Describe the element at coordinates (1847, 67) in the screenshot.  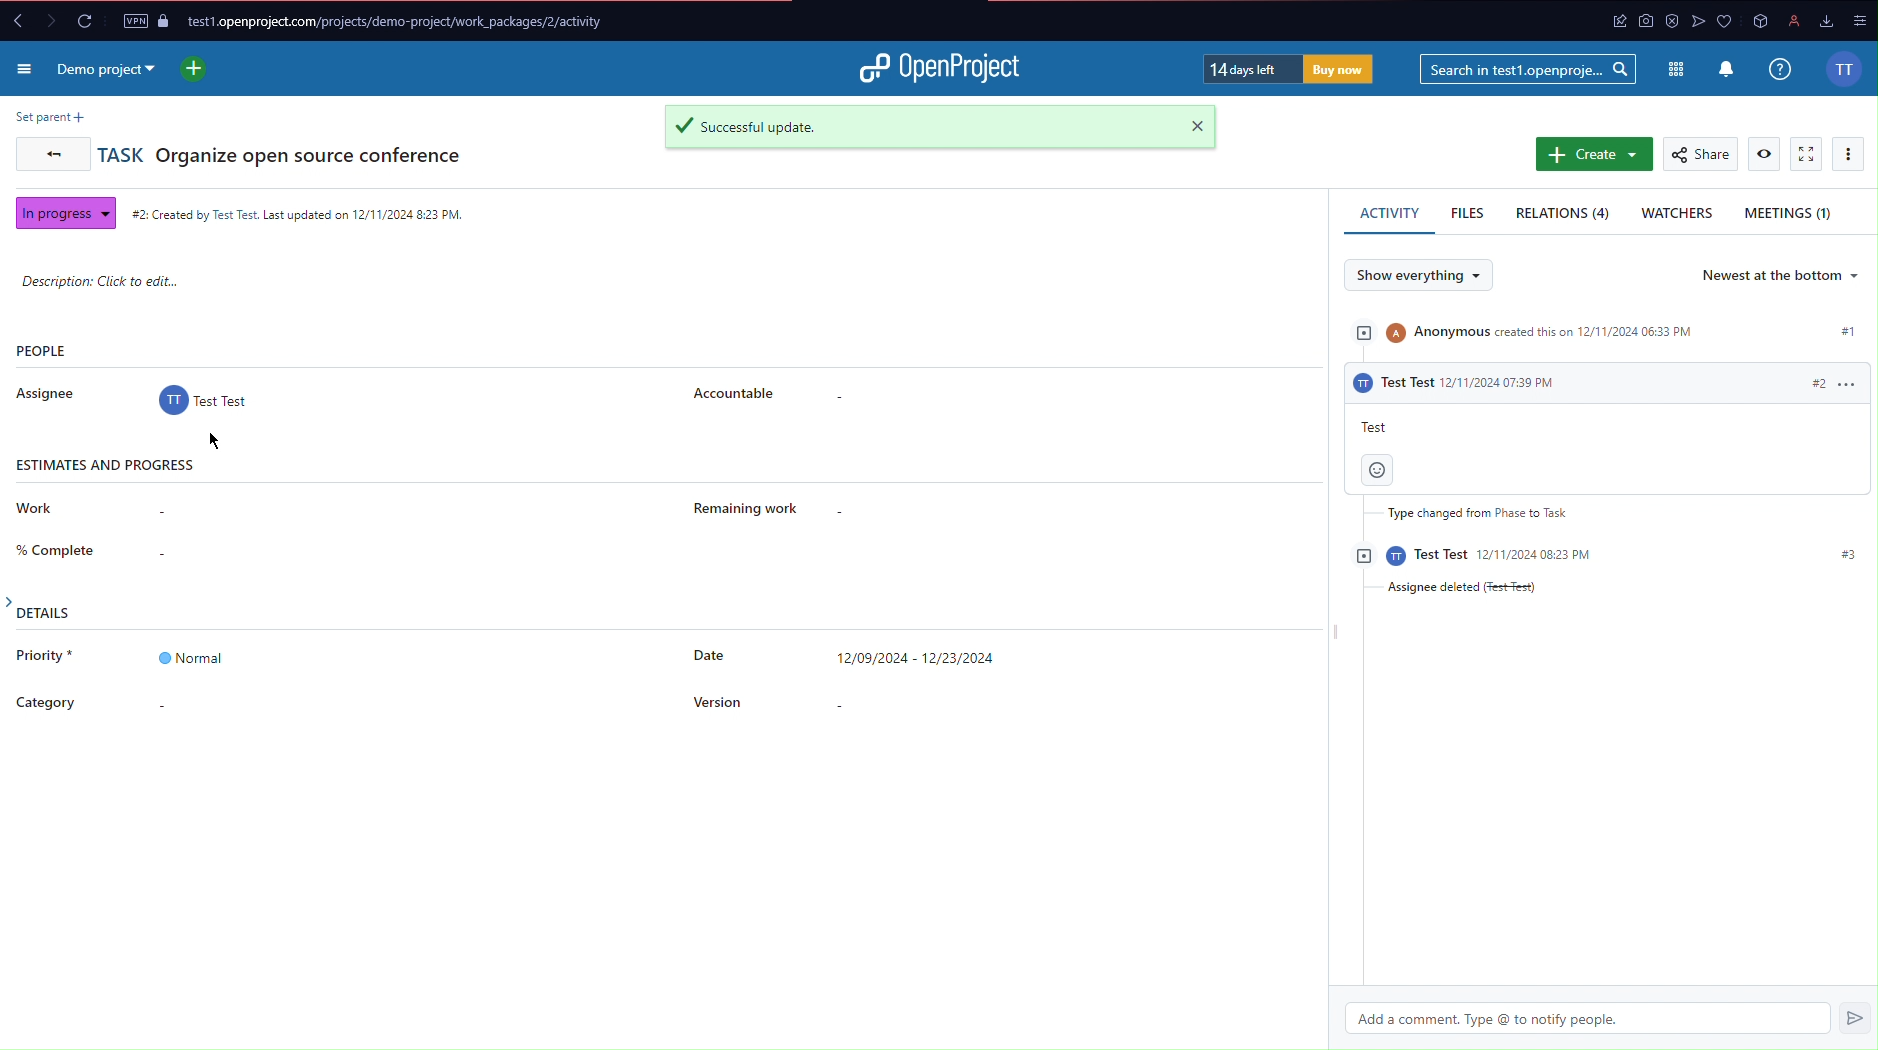
I see `Account` at that location.